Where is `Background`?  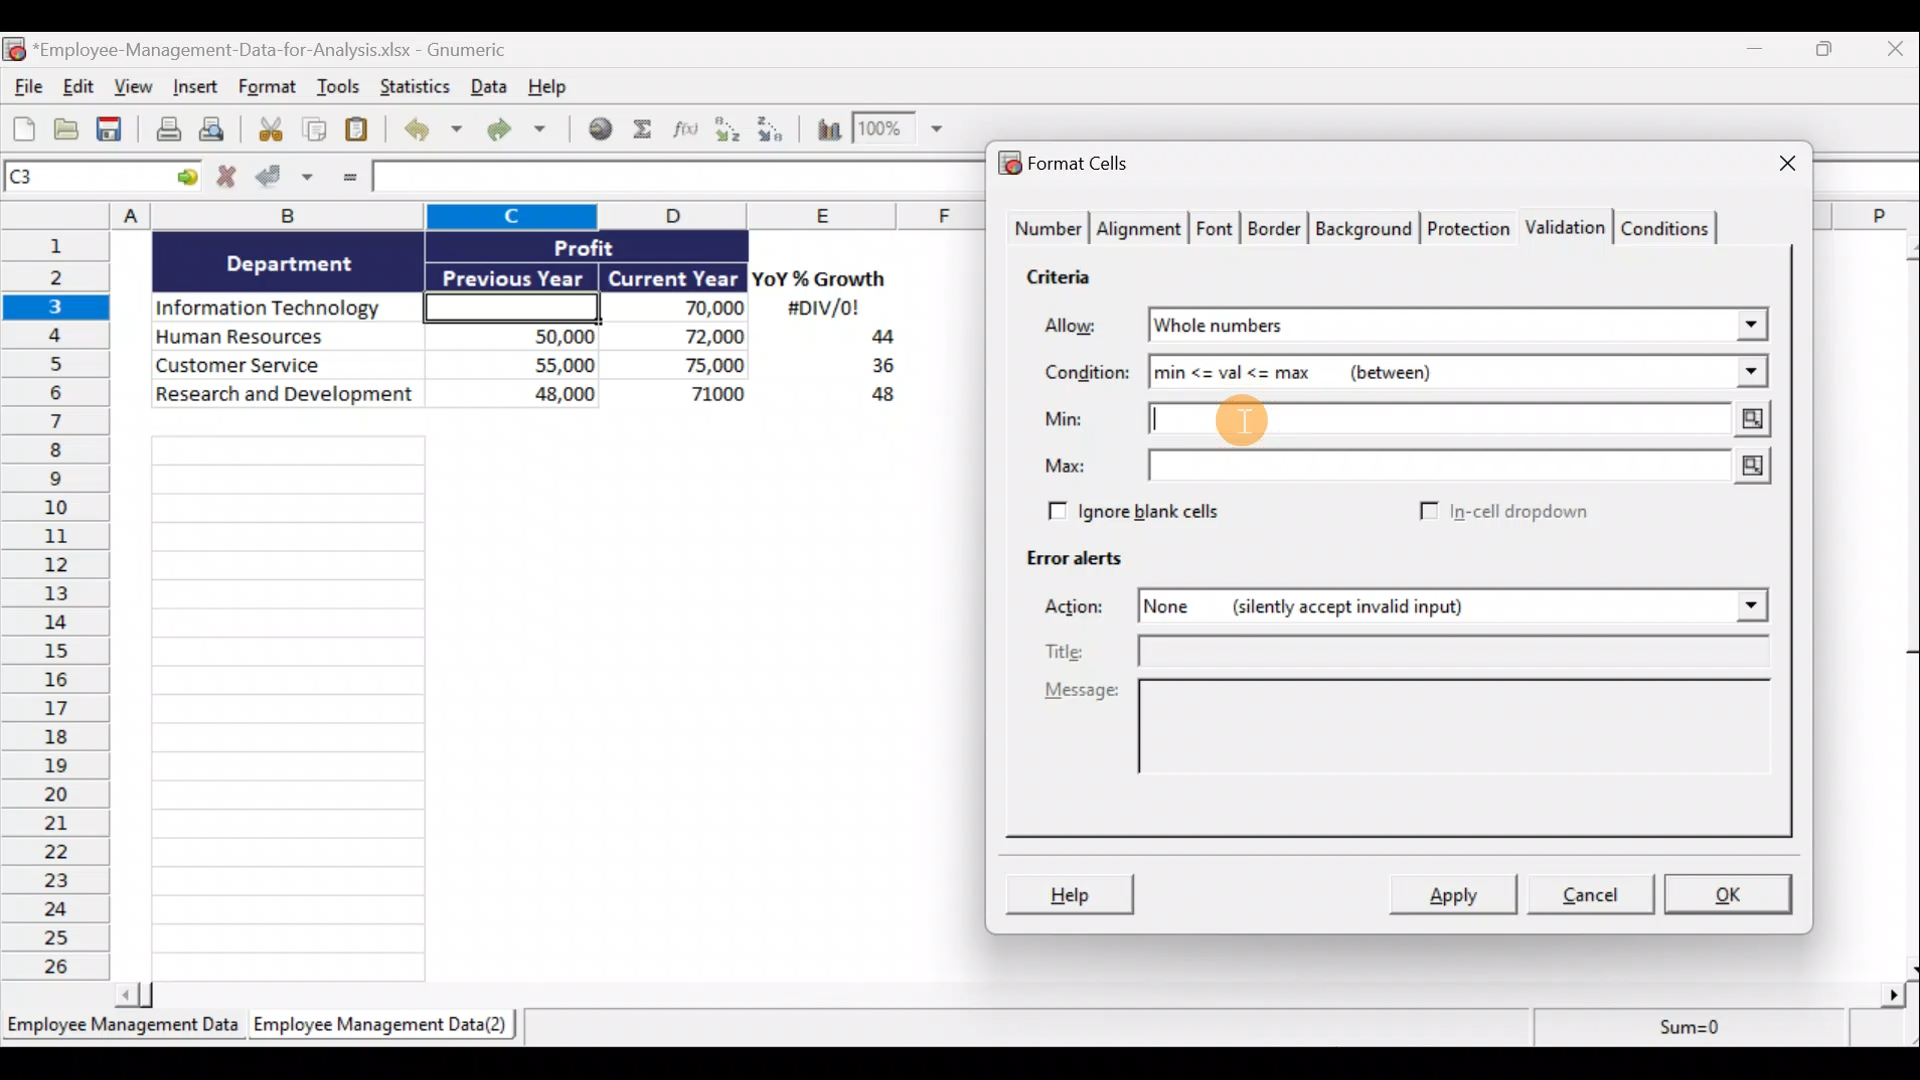 Background is located at coordinates (1369, 229).